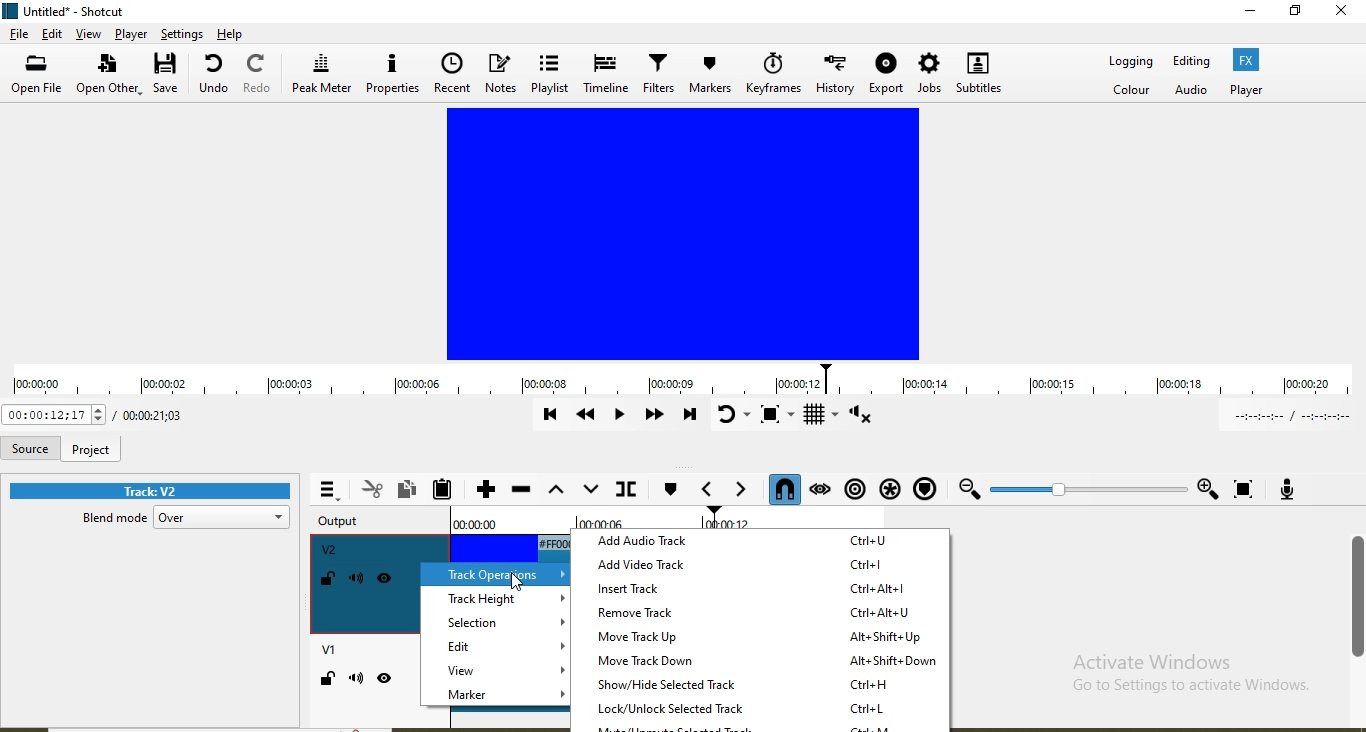 This screenshot has width=1366, height=732. What do you see at coordinates (549, 414) in the screenshot?
I see `Skip to previous` at bounding box center [549, 414].